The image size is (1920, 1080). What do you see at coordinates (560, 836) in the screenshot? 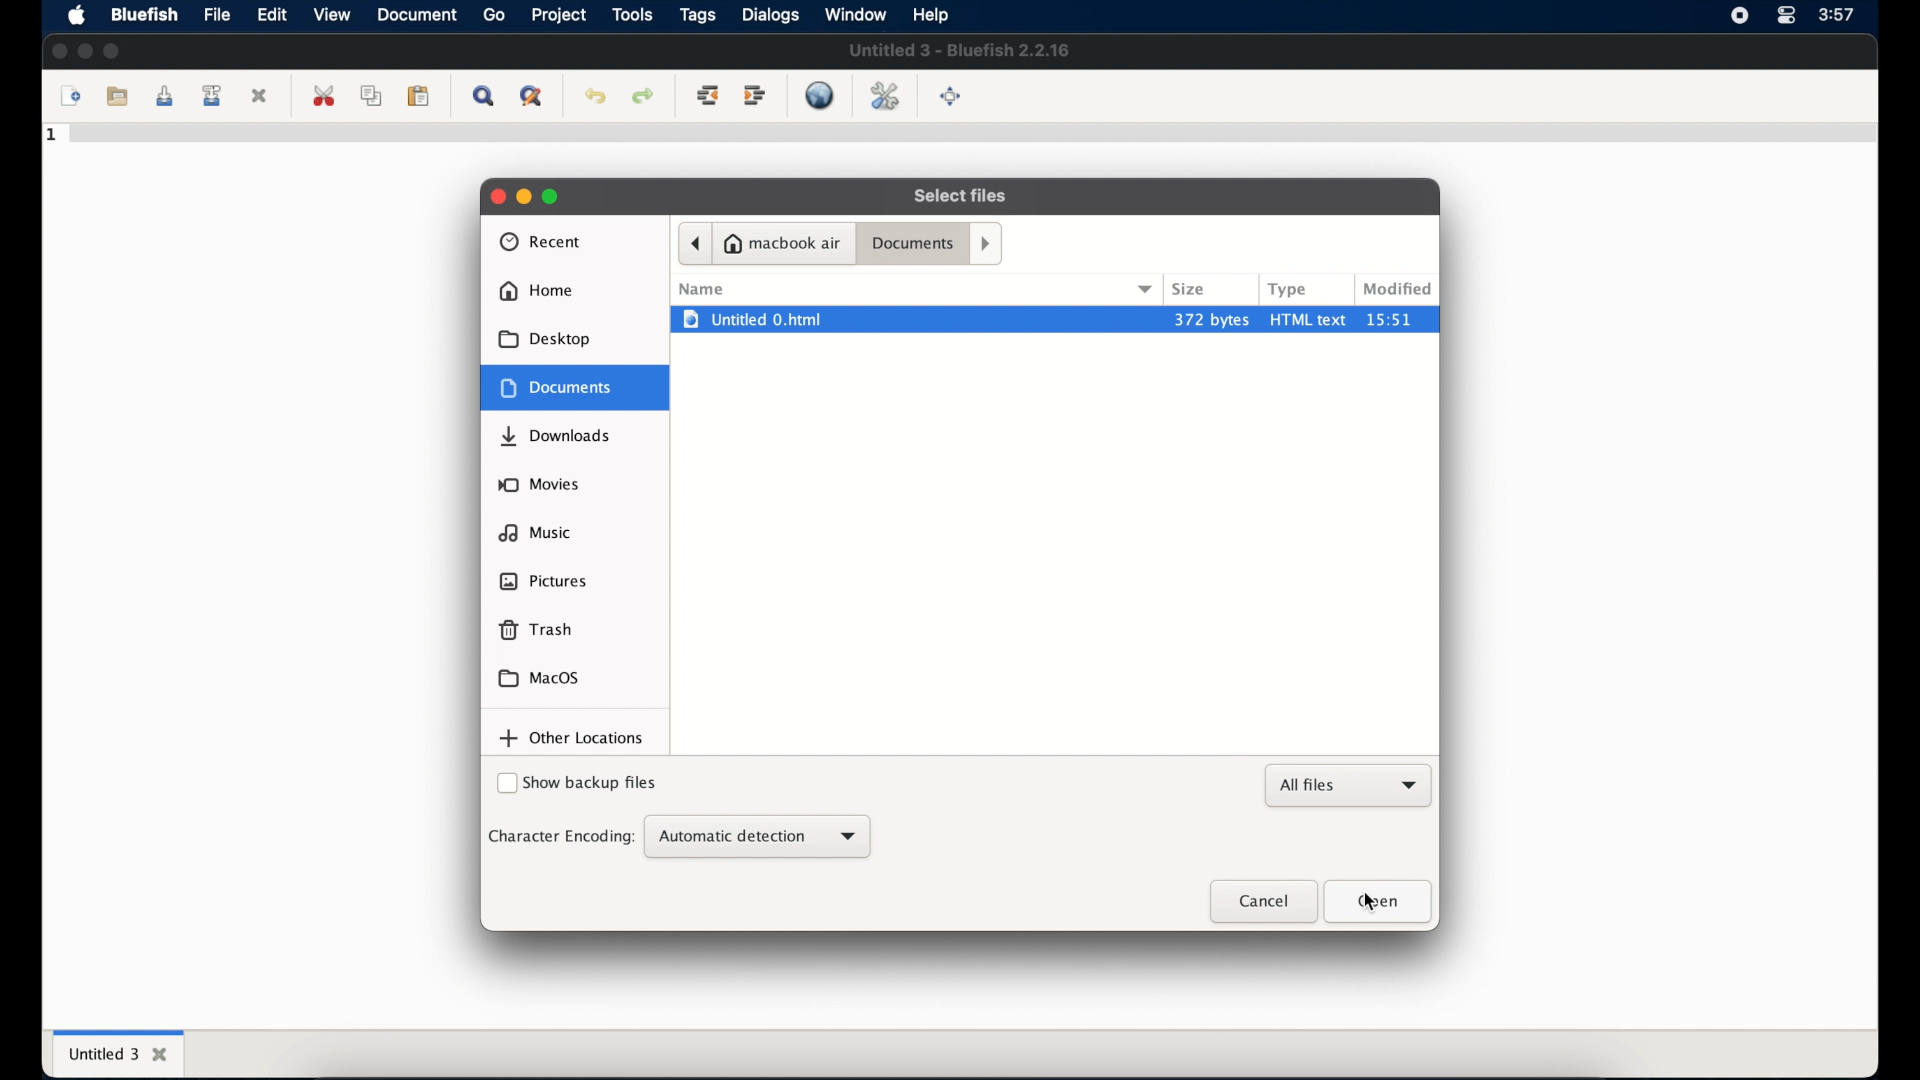
I see `character encoding` at bounding box center [560, 836].